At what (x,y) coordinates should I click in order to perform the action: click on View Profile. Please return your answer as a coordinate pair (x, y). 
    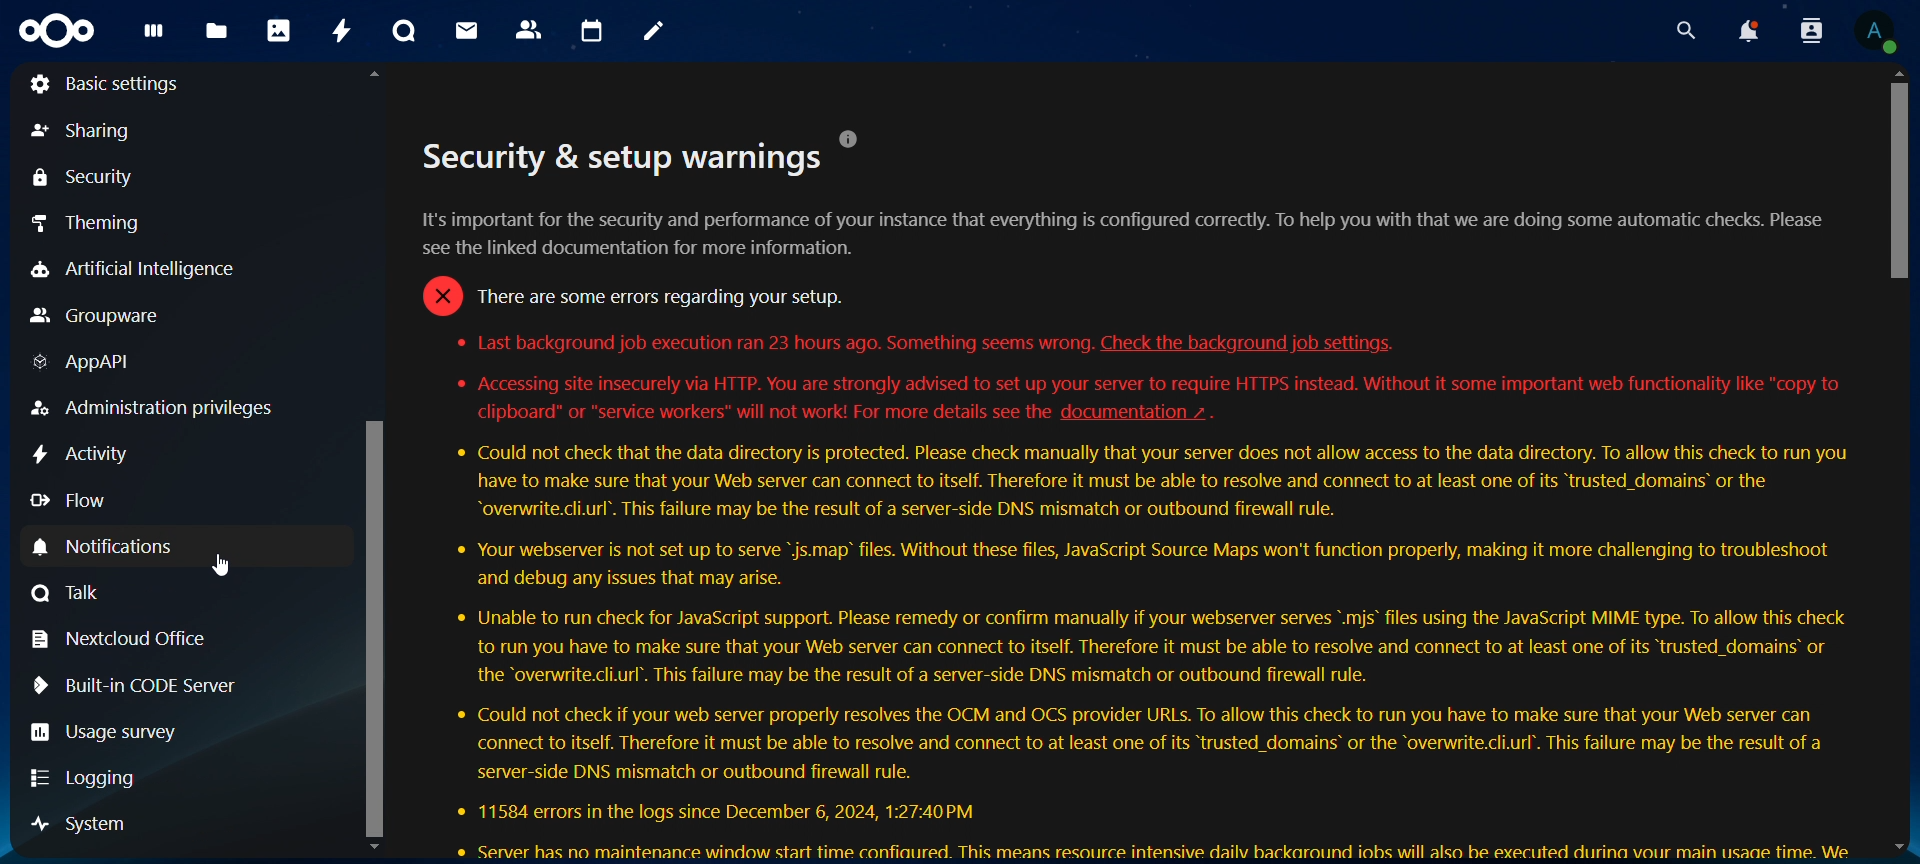
    Looking at the image, I should click on (1882, 32).